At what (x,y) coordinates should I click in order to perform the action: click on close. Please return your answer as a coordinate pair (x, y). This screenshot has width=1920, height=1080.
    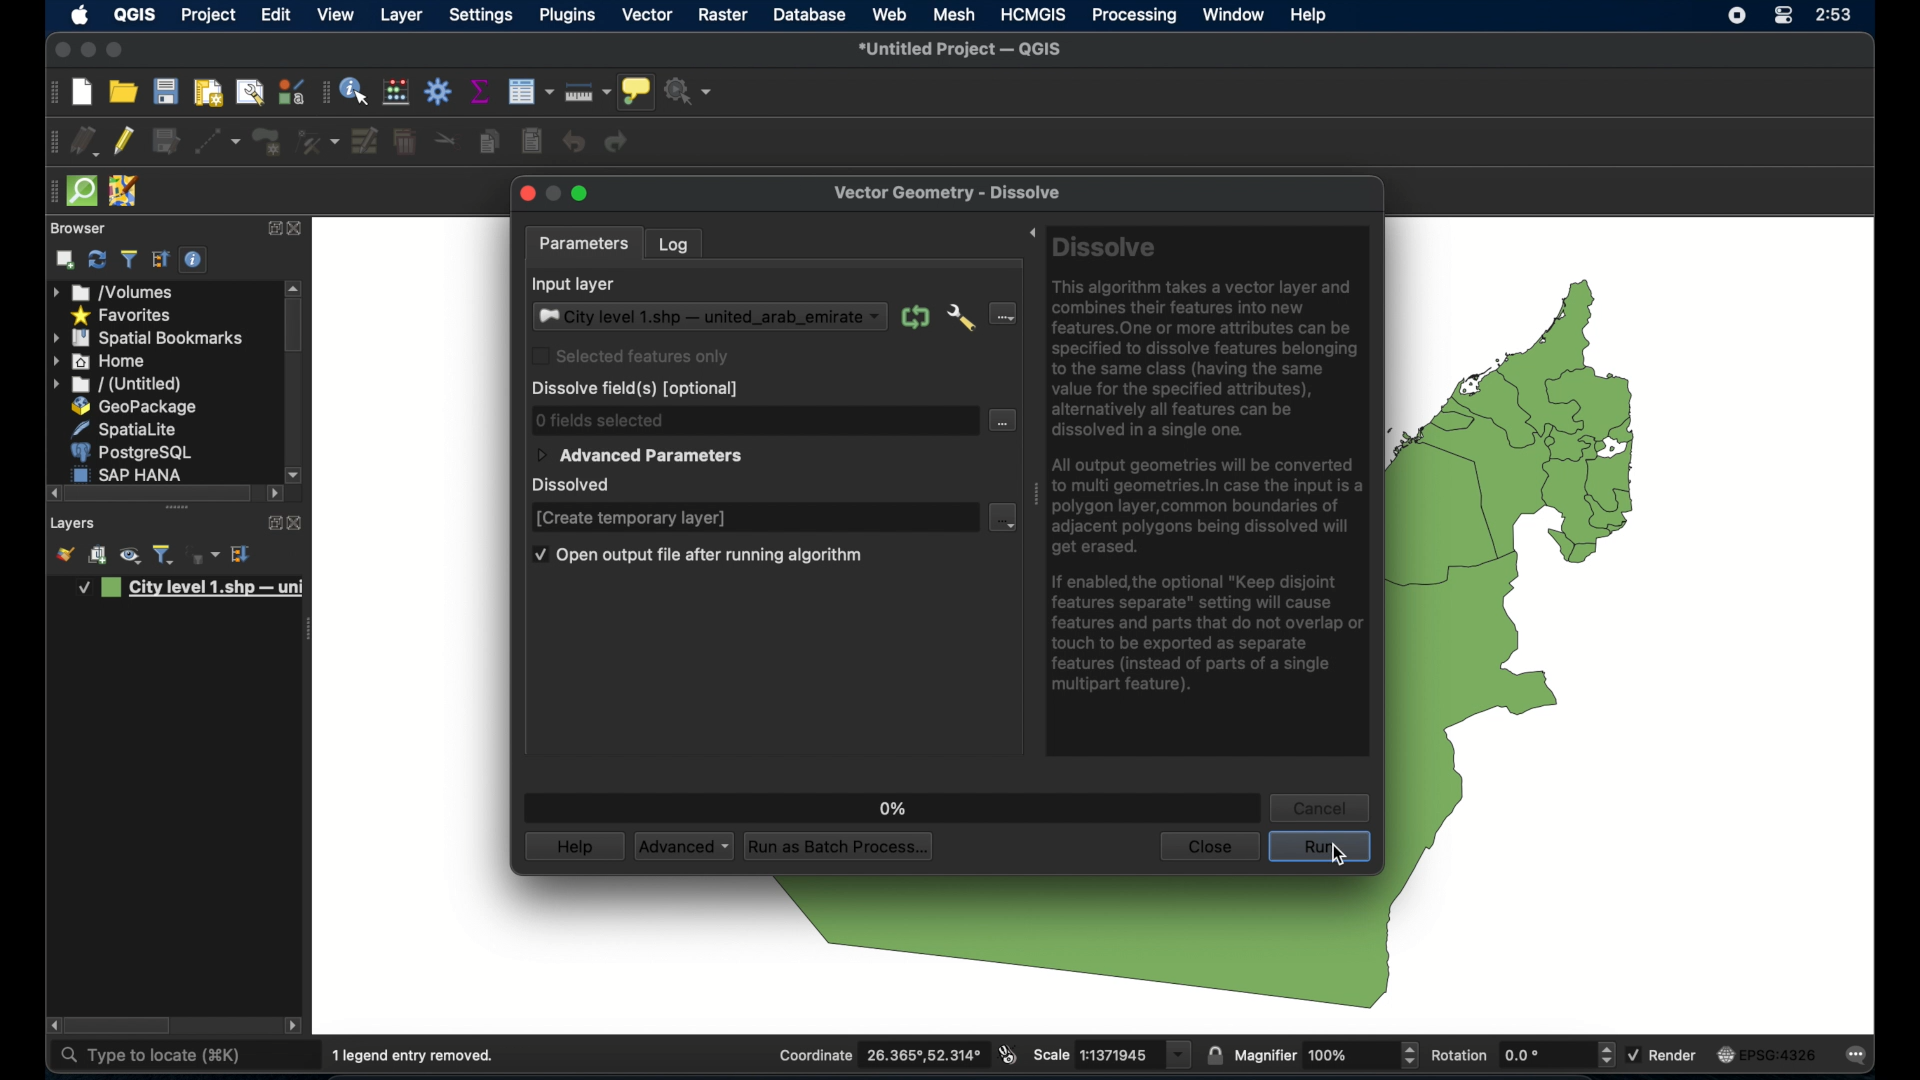
    Looking at the image, I should click on (525, 195).